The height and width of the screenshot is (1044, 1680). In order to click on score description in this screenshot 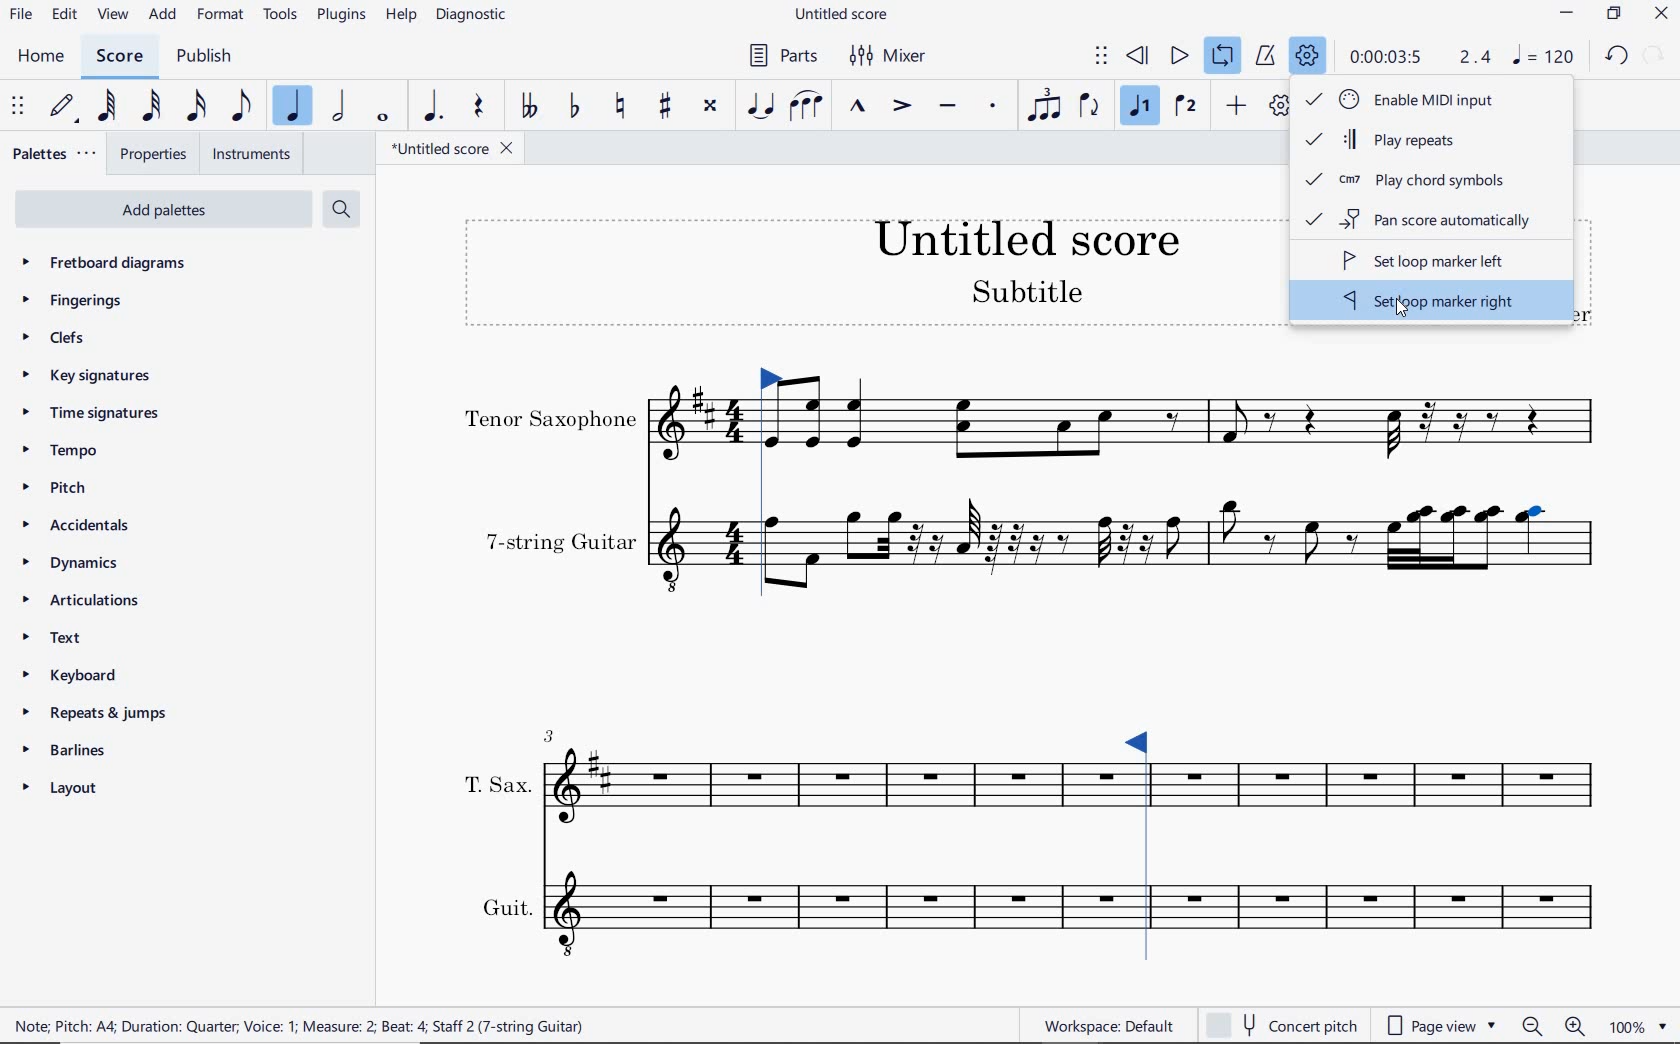, I will do `click(362, 1024)`.